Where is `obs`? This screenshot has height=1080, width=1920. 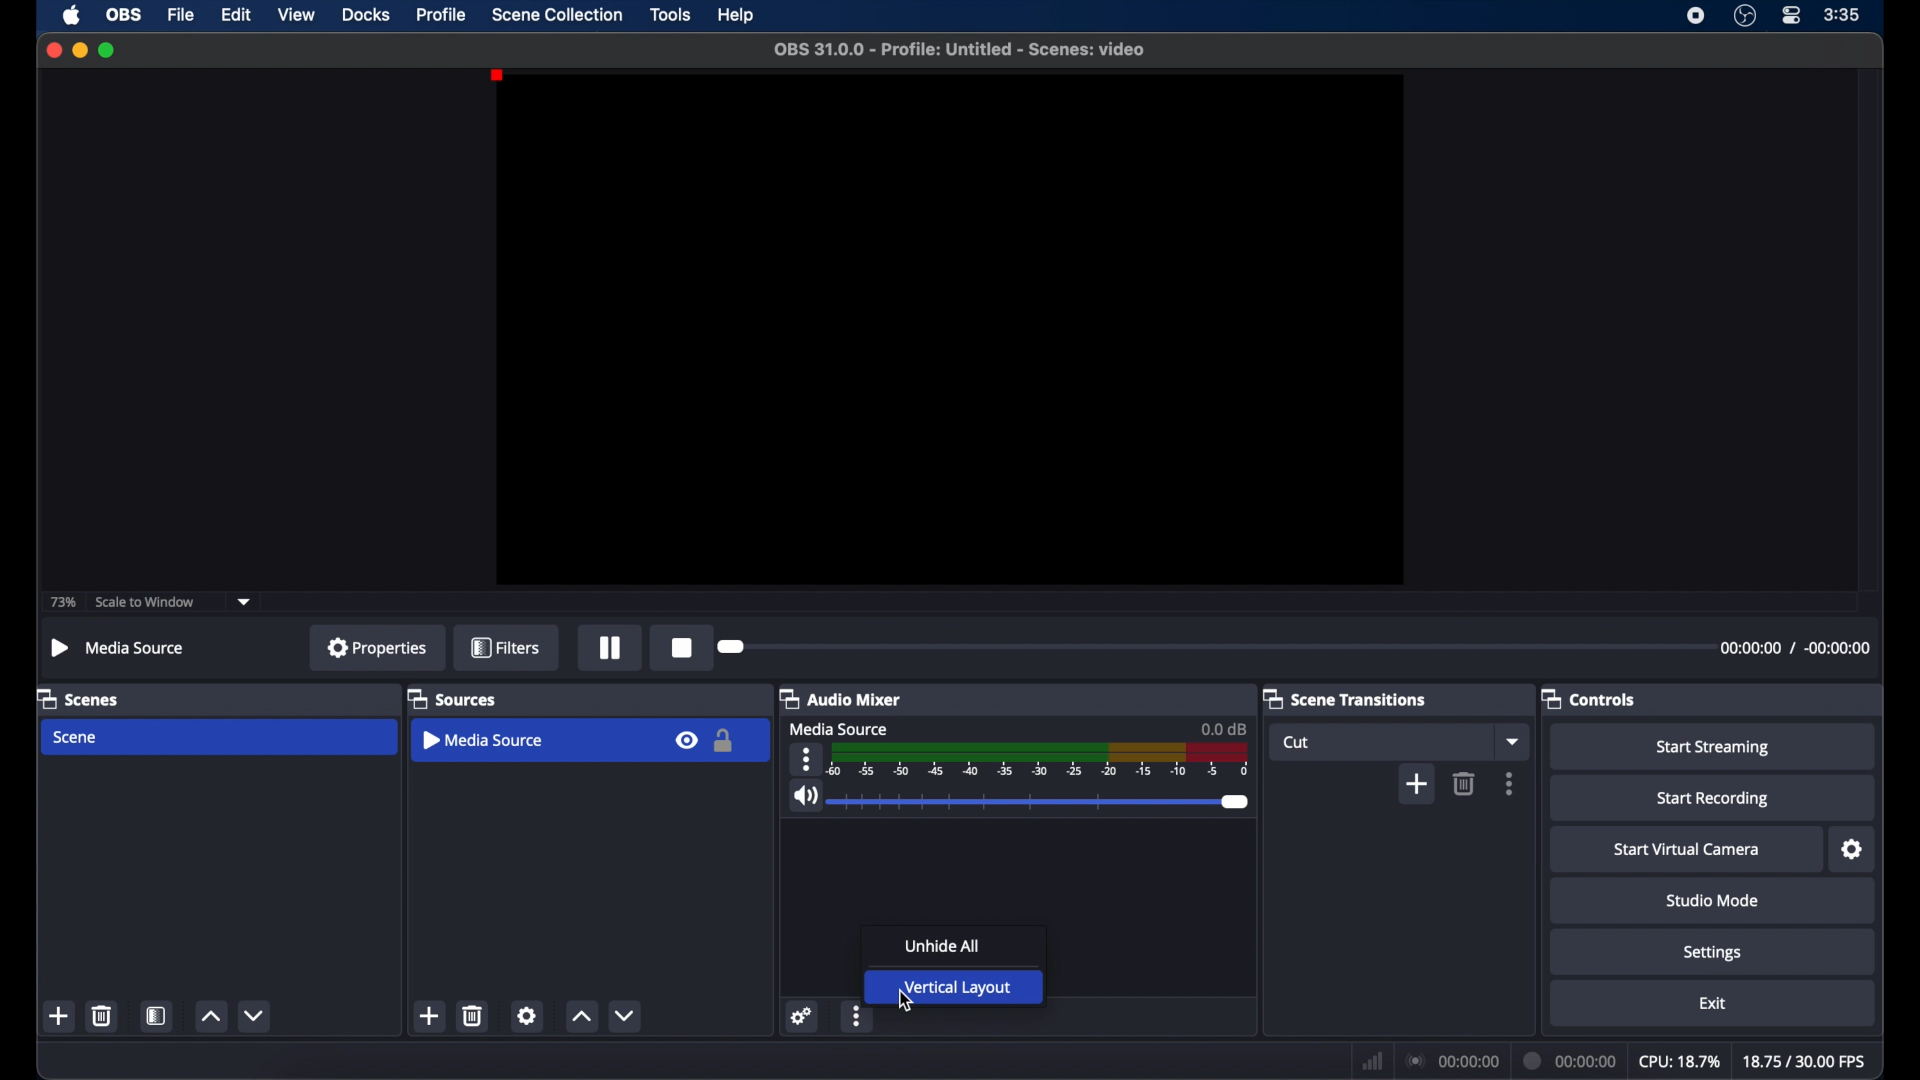
obs is located at coordinates (122, 14).